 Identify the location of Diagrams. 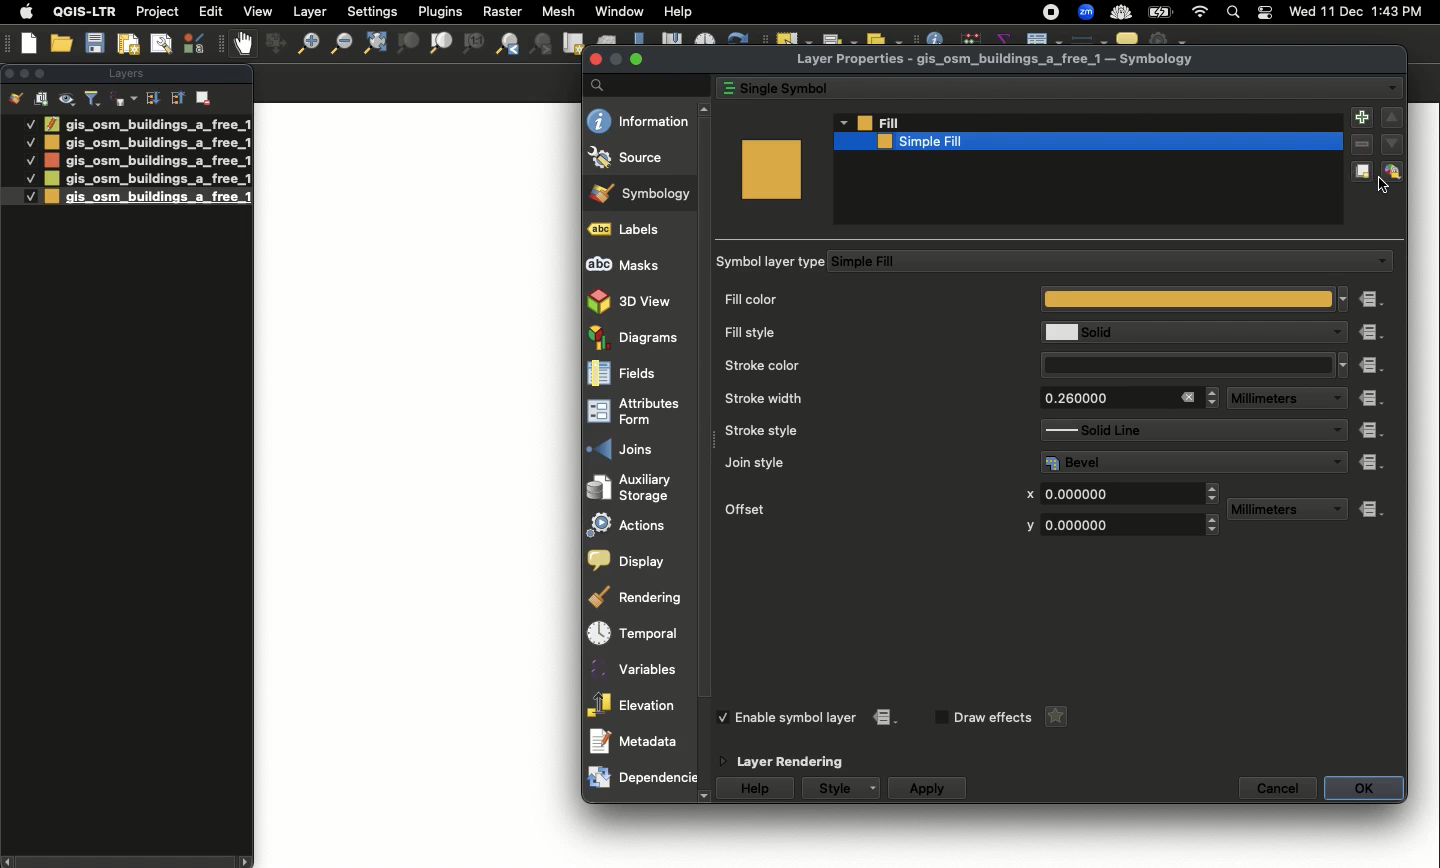
(639, 337).